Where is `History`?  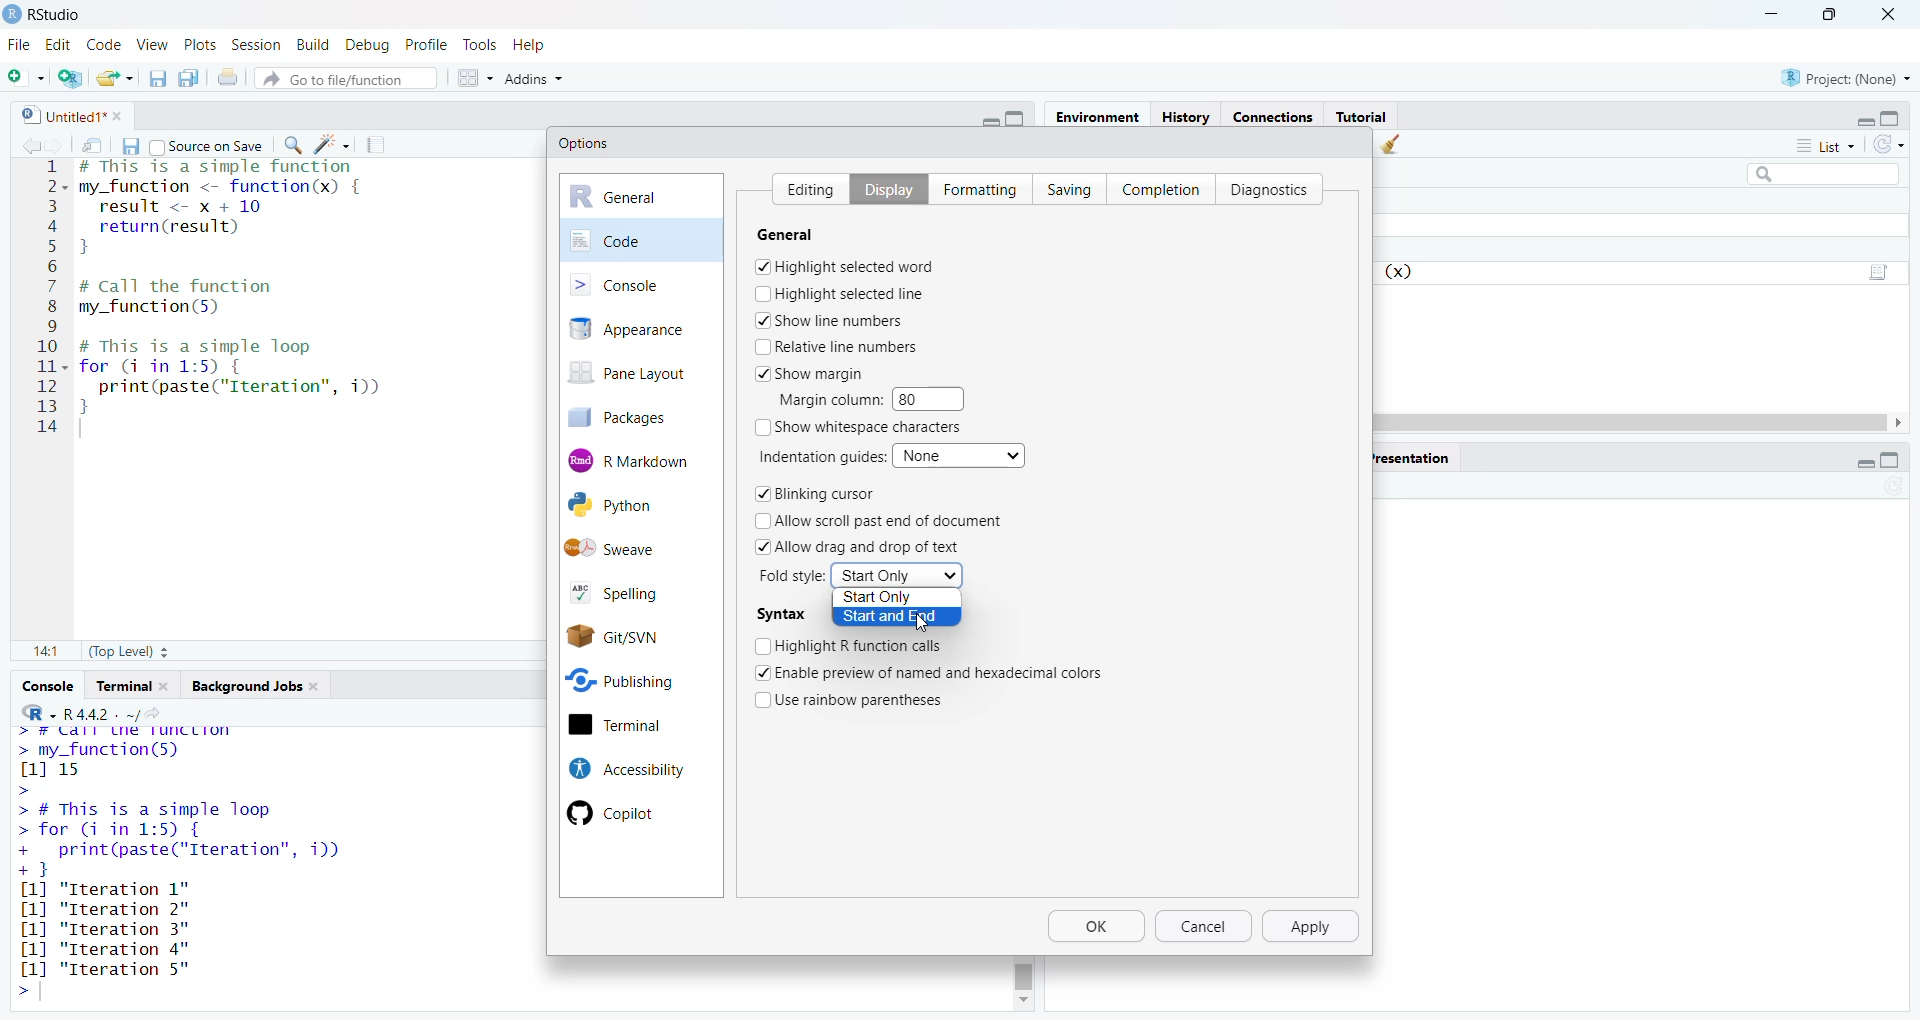 History is located at coordinates (1186, 115).